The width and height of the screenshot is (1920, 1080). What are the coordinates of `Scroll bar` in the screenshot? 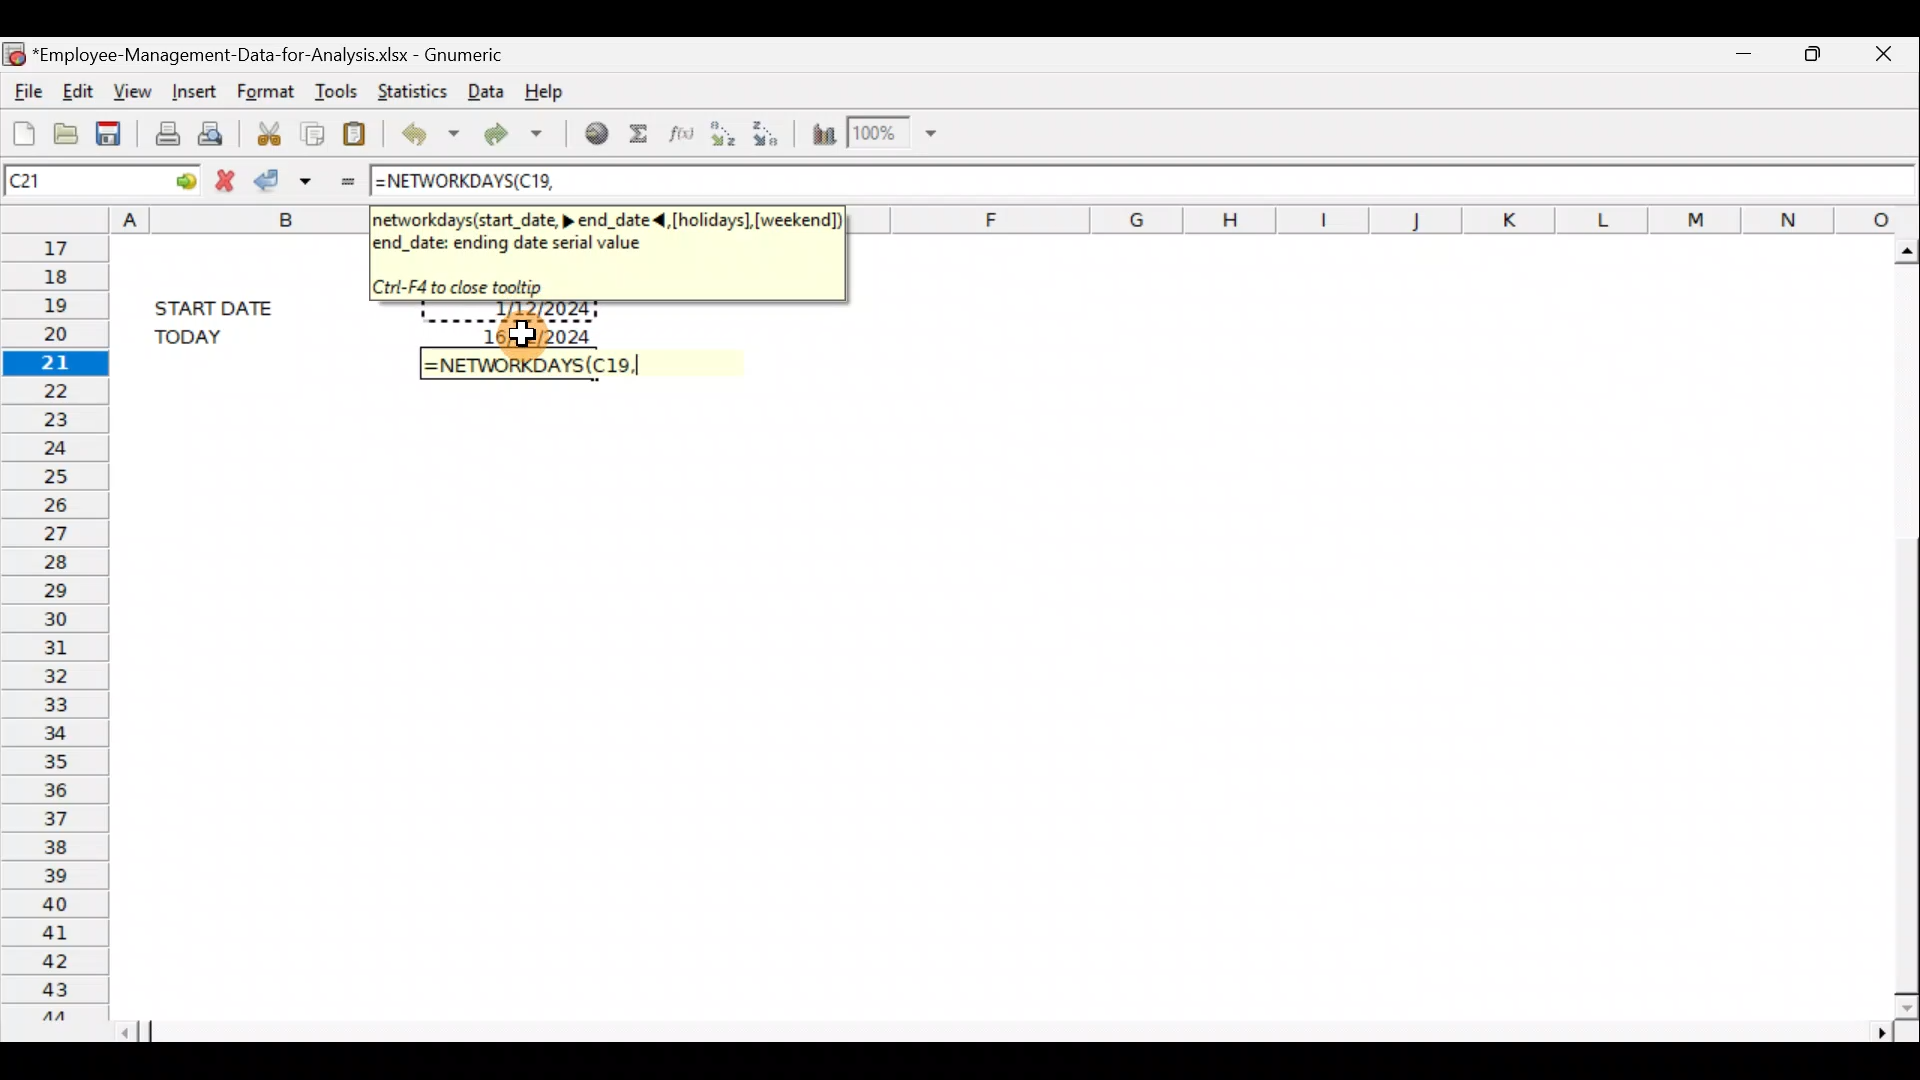 It's located at (1012, 1031).